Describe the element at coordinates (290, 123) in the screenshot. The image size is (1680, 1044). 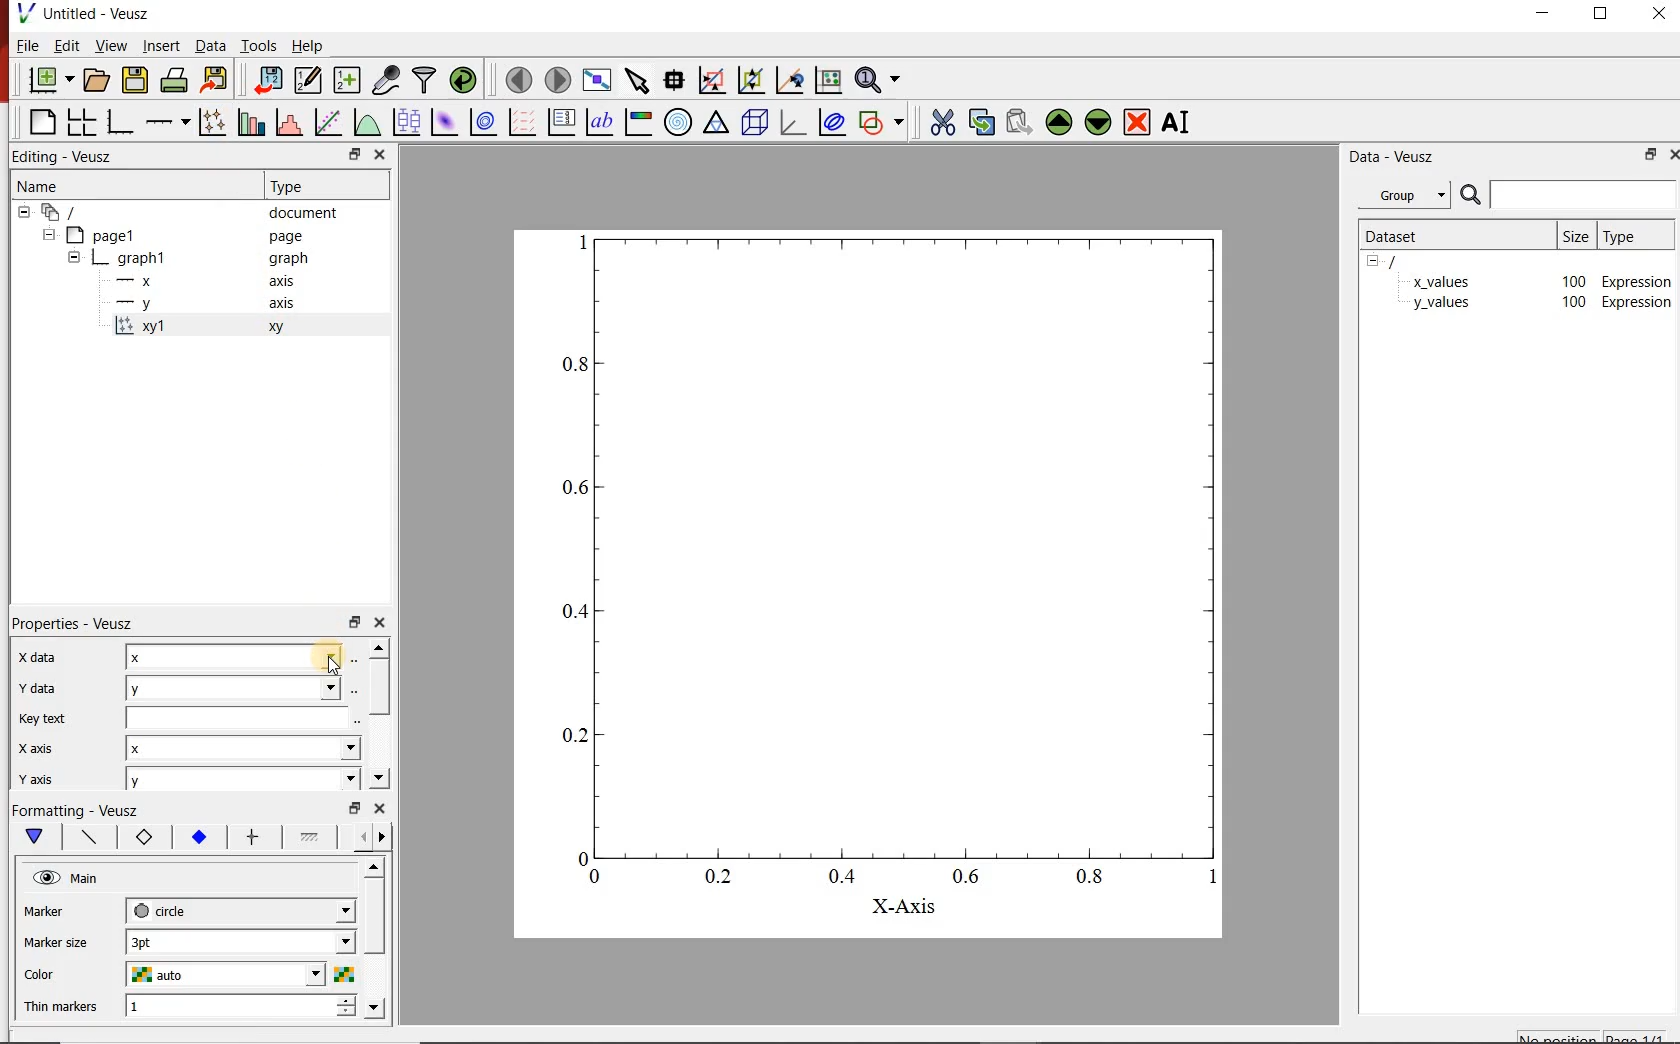
I see `histogram of a dataset` at that location.